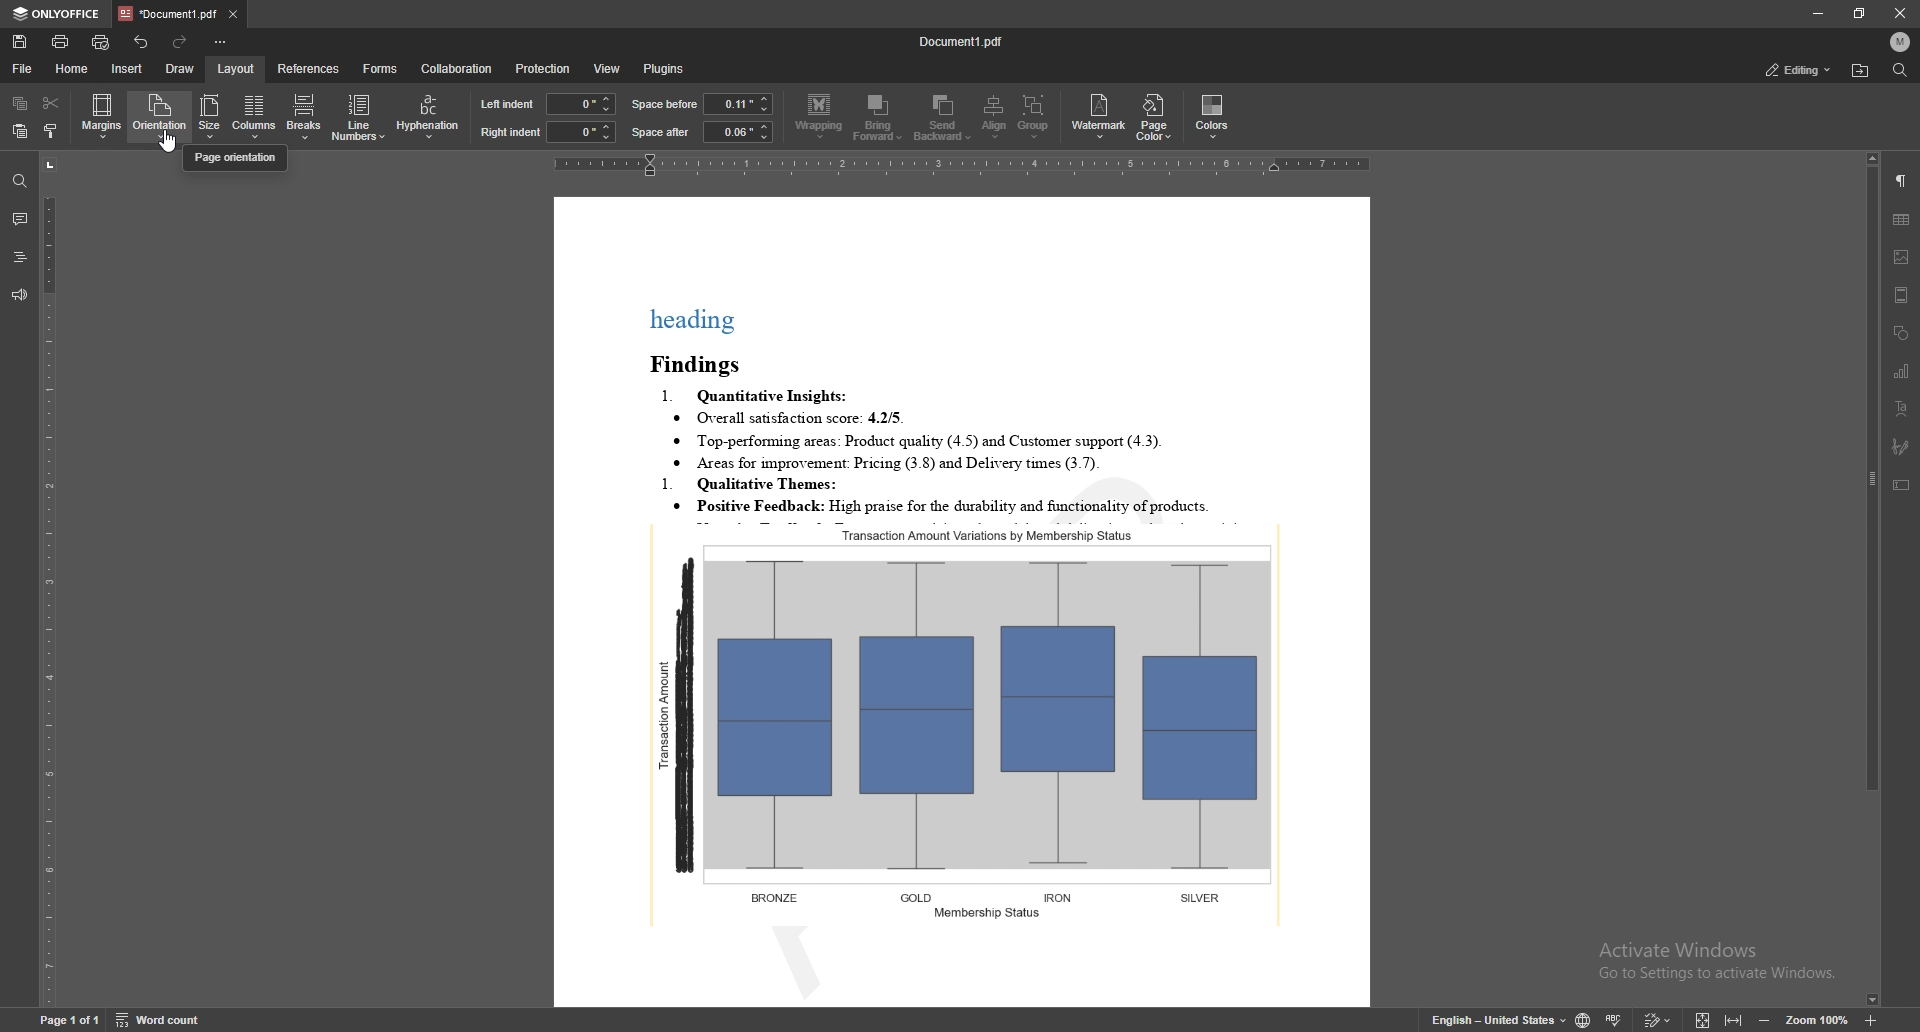 This screenshot has height=1032, width=1920. Describe the element at coordinates (1099, 118) in the screenshot. I see `watermark` at that location.